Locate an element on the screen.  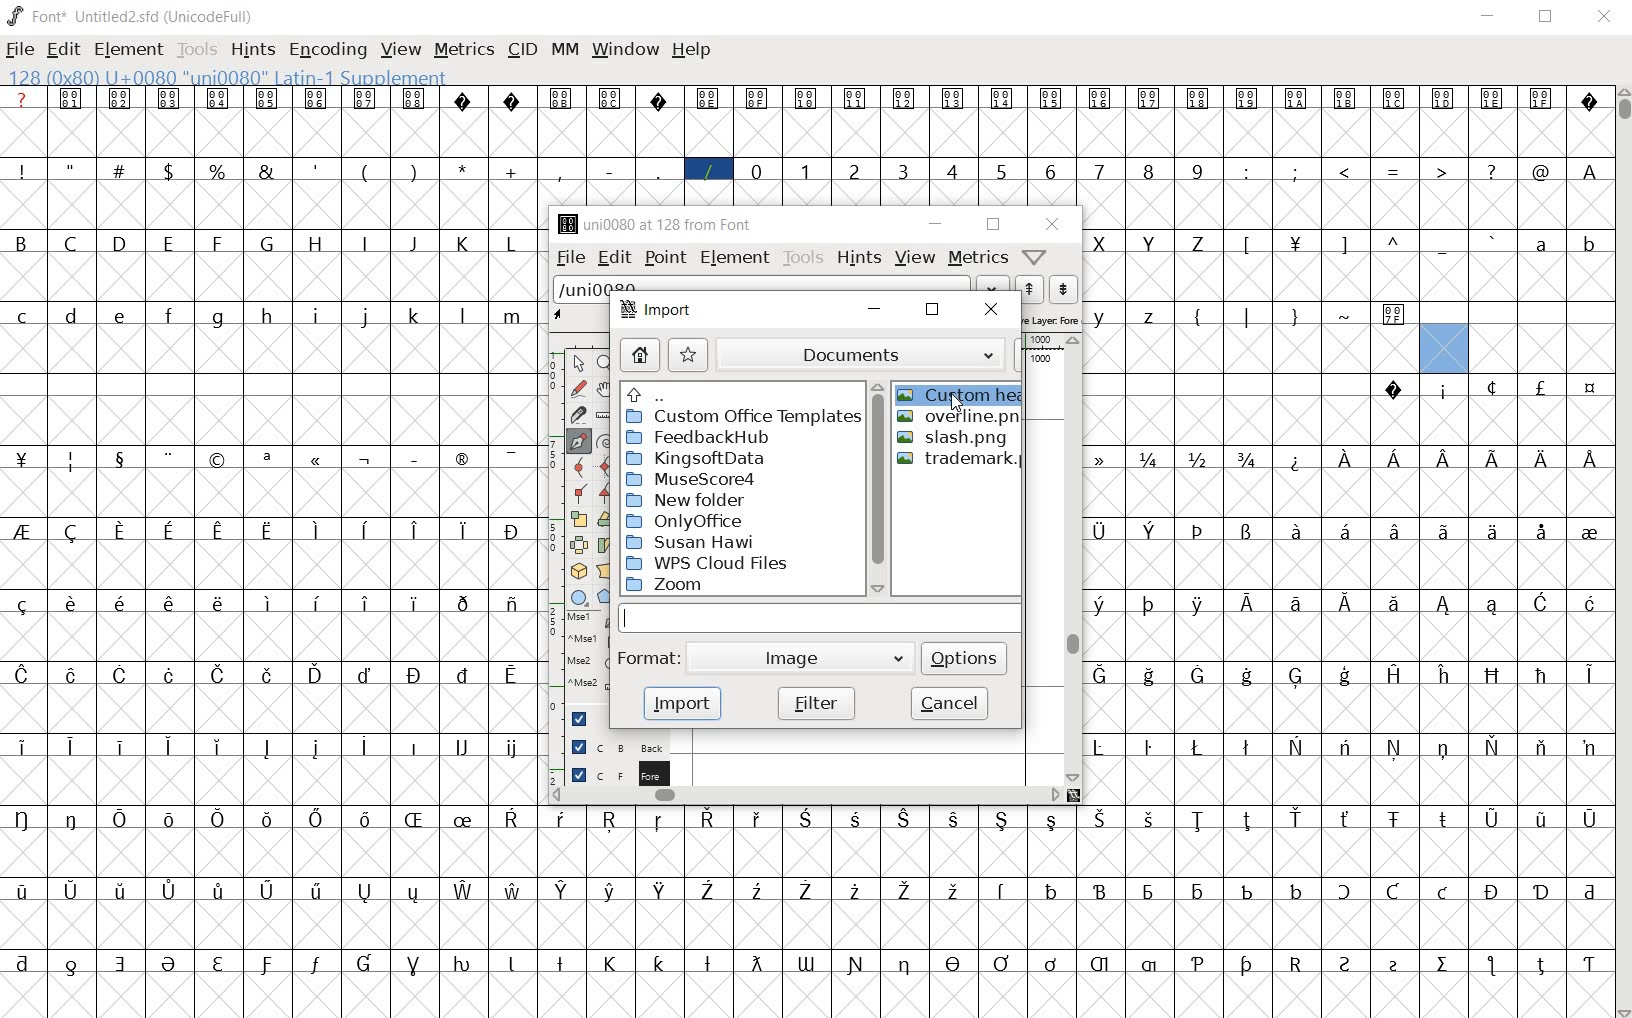
load word list is located at coordinates (762, 285).